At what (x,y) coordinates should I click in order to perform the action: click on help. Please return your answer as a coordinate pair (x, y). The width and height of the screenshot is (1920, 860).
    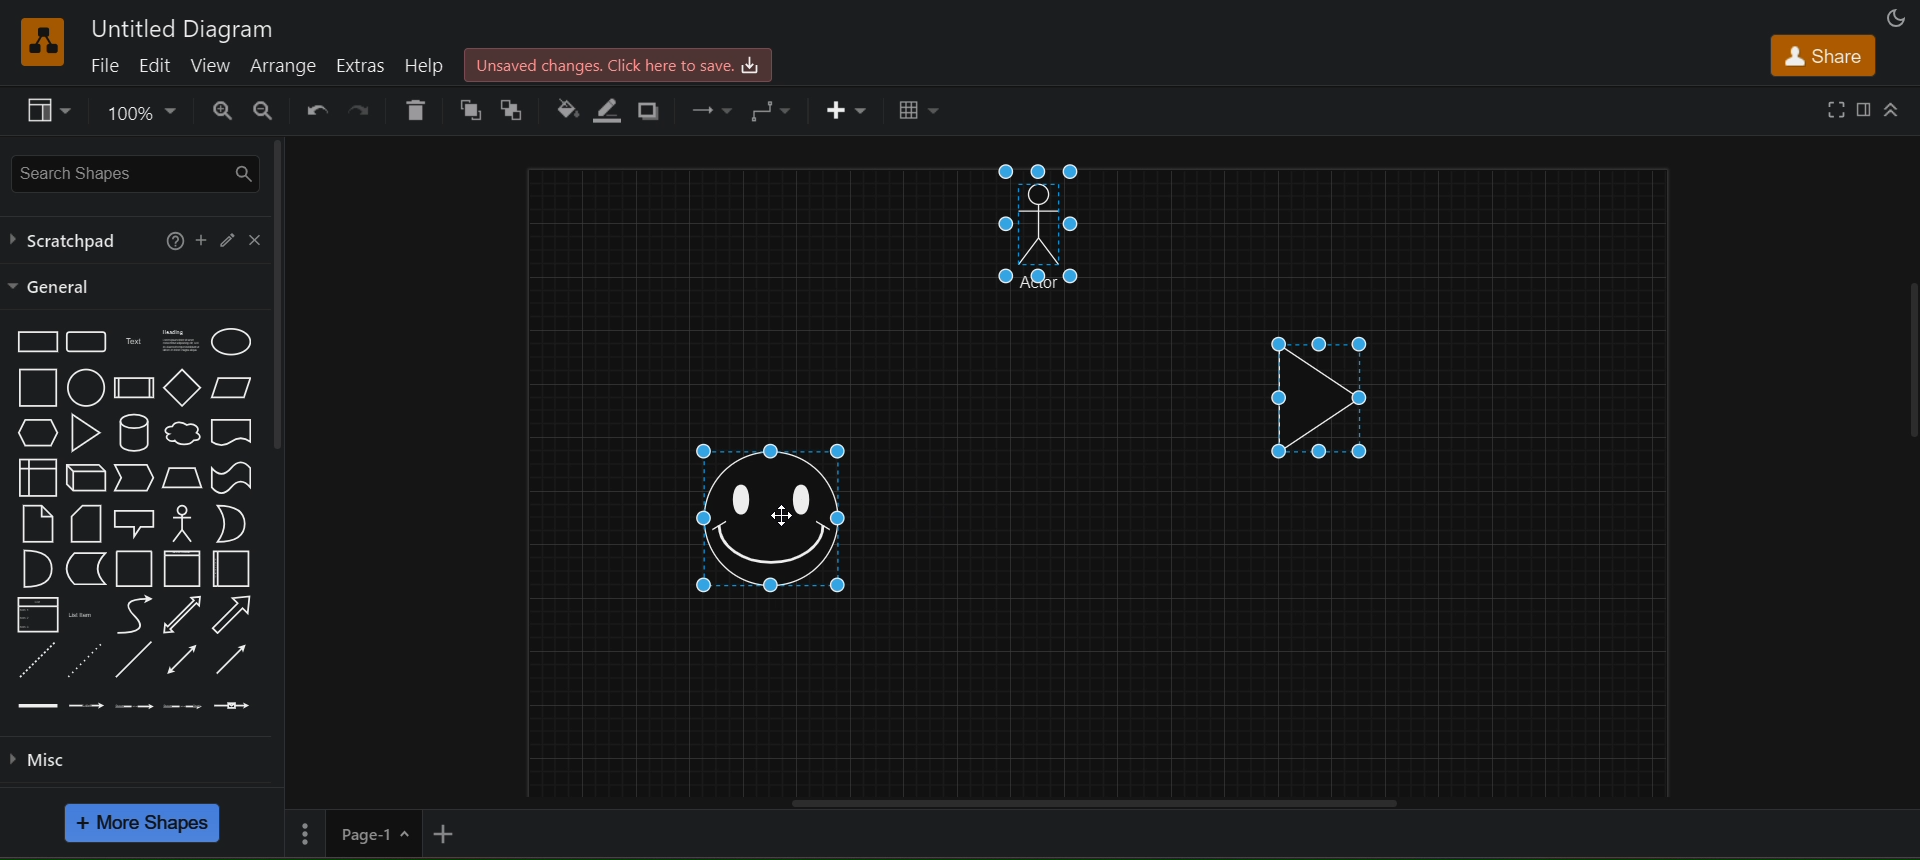
    Looking at the image, I should click on (427, 65).